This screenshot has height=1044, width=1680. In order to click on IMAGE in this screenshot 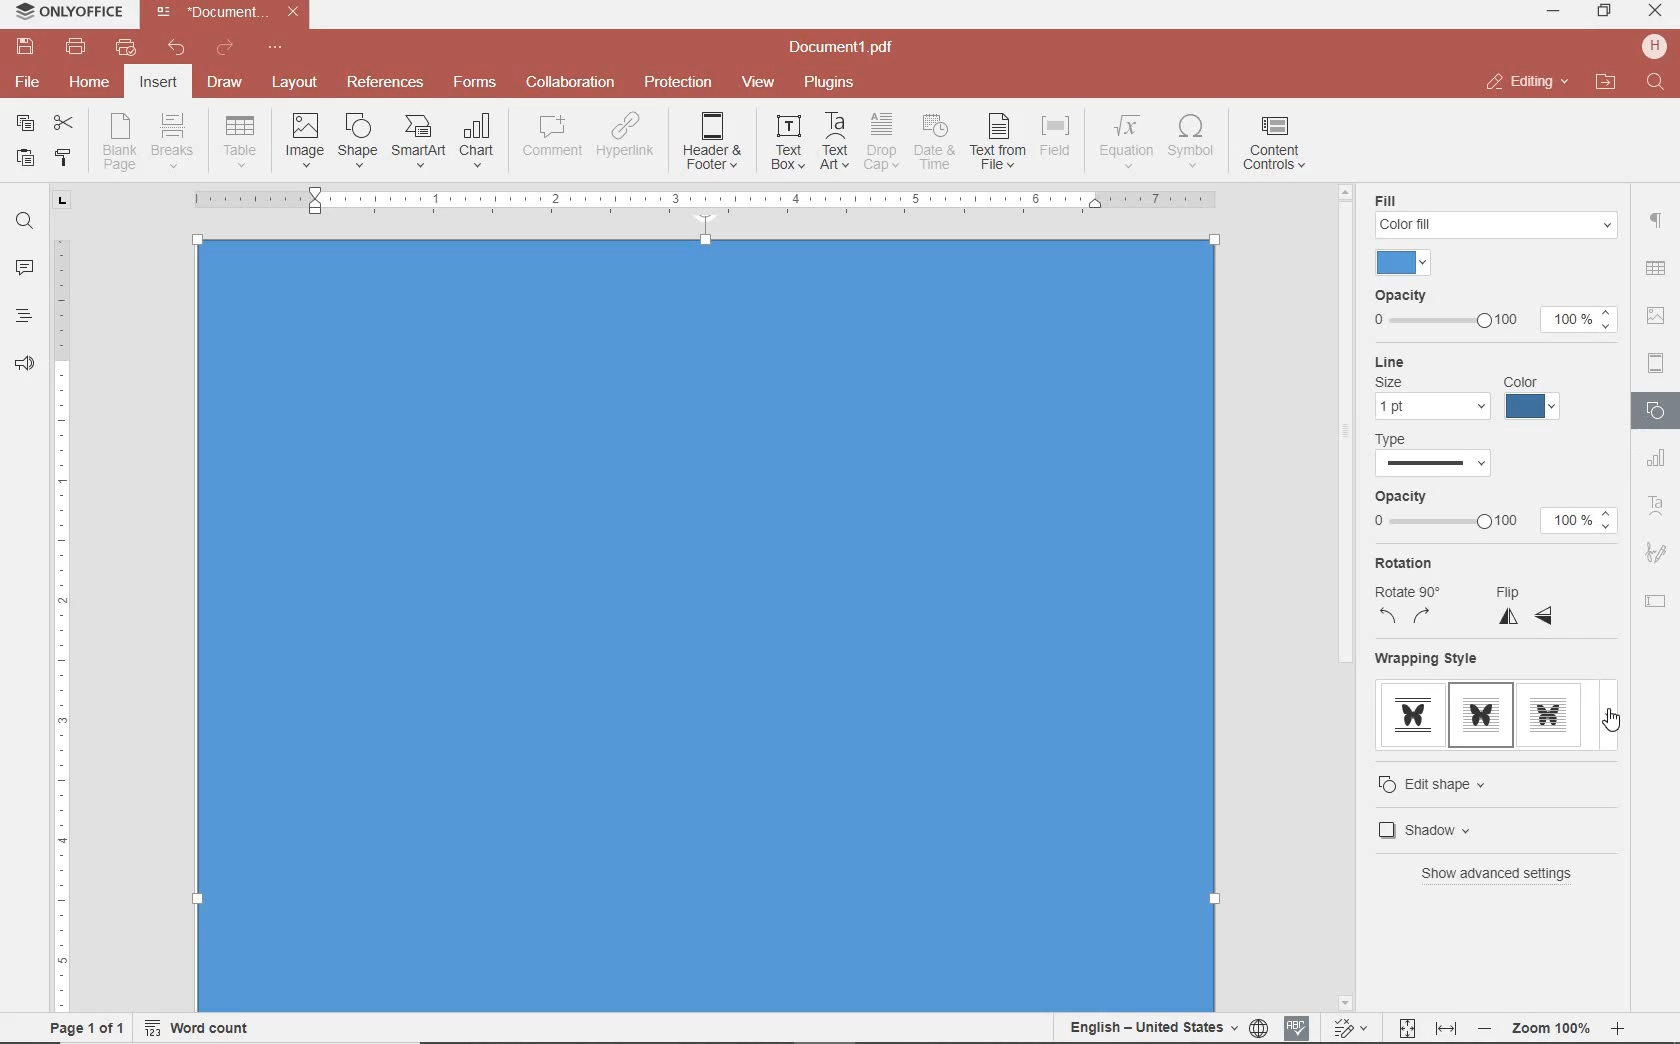, I will do `click(1657, 318)`.